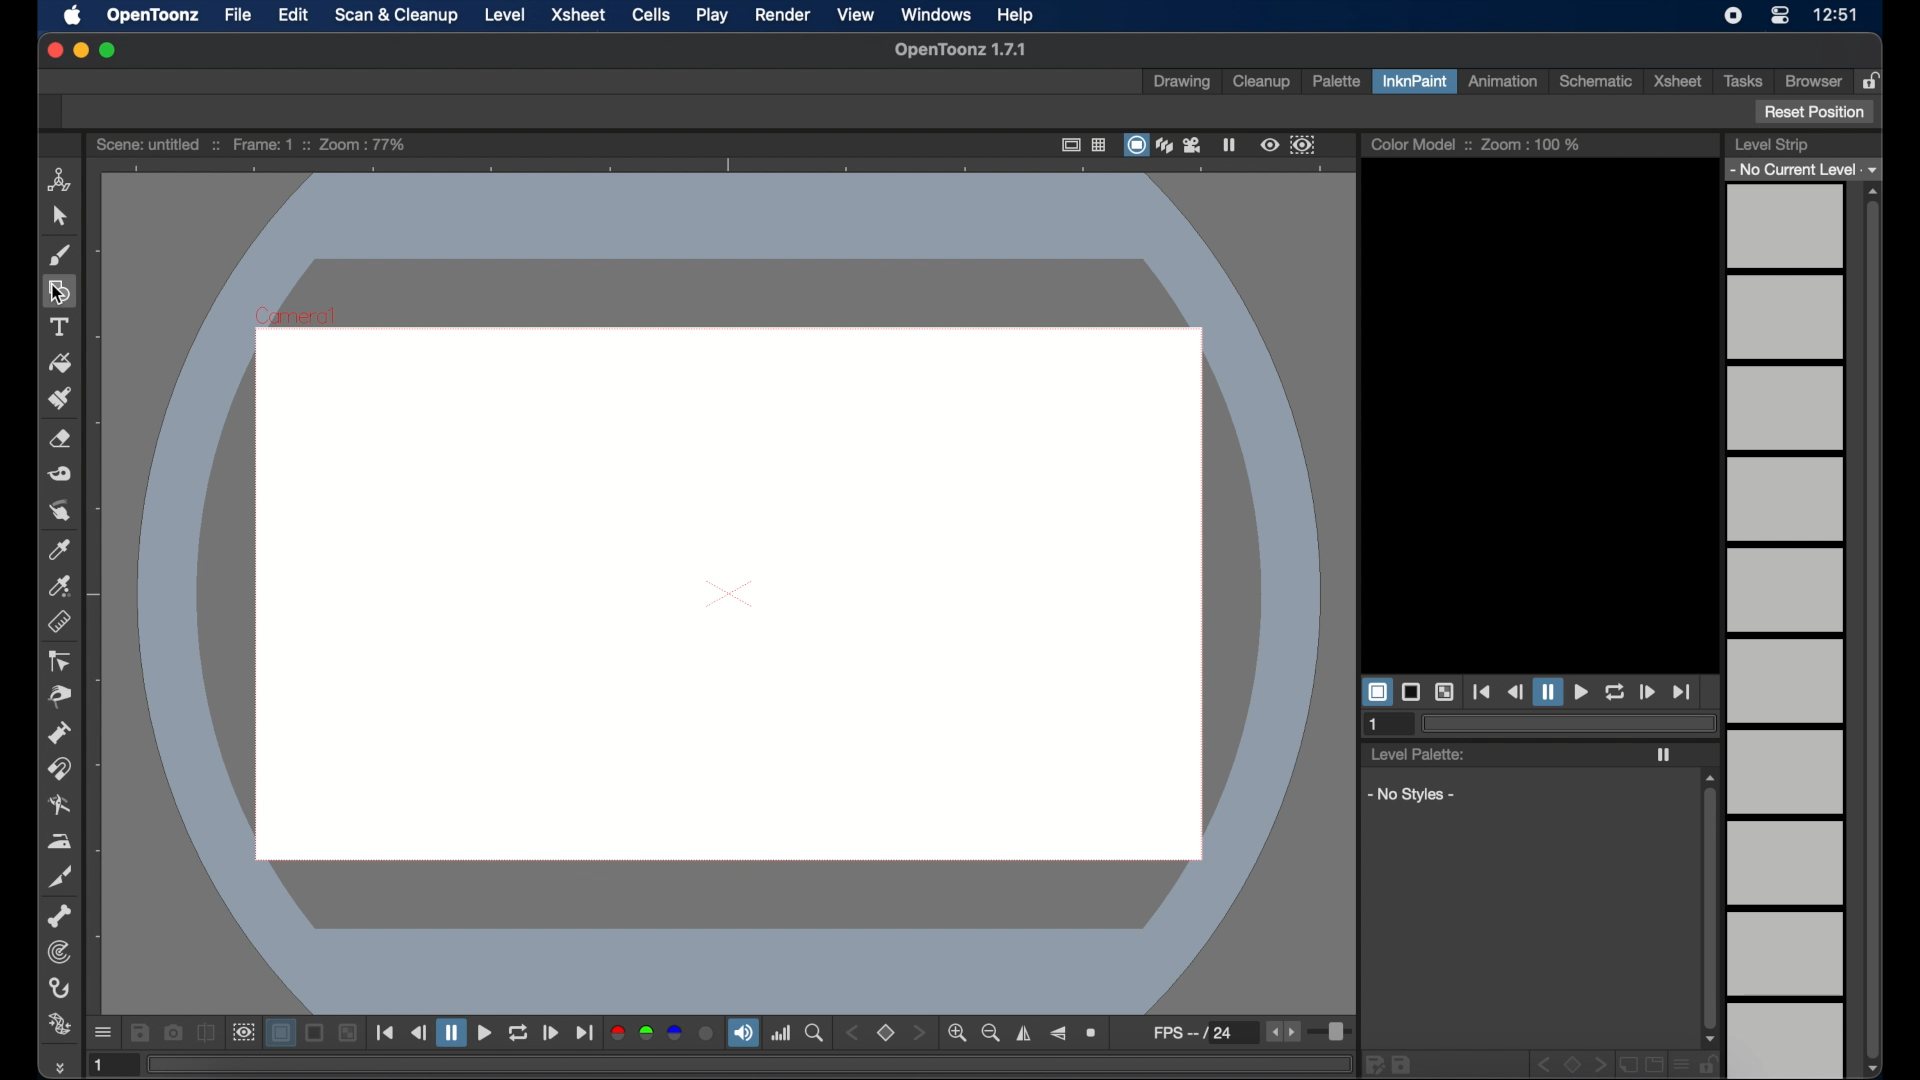 The width and height of the screenshot is (1920, 1080). What do you see at coordinates (1514, 692) in the screenshot?
I see `rewind` at bounding box center [1514, 692].